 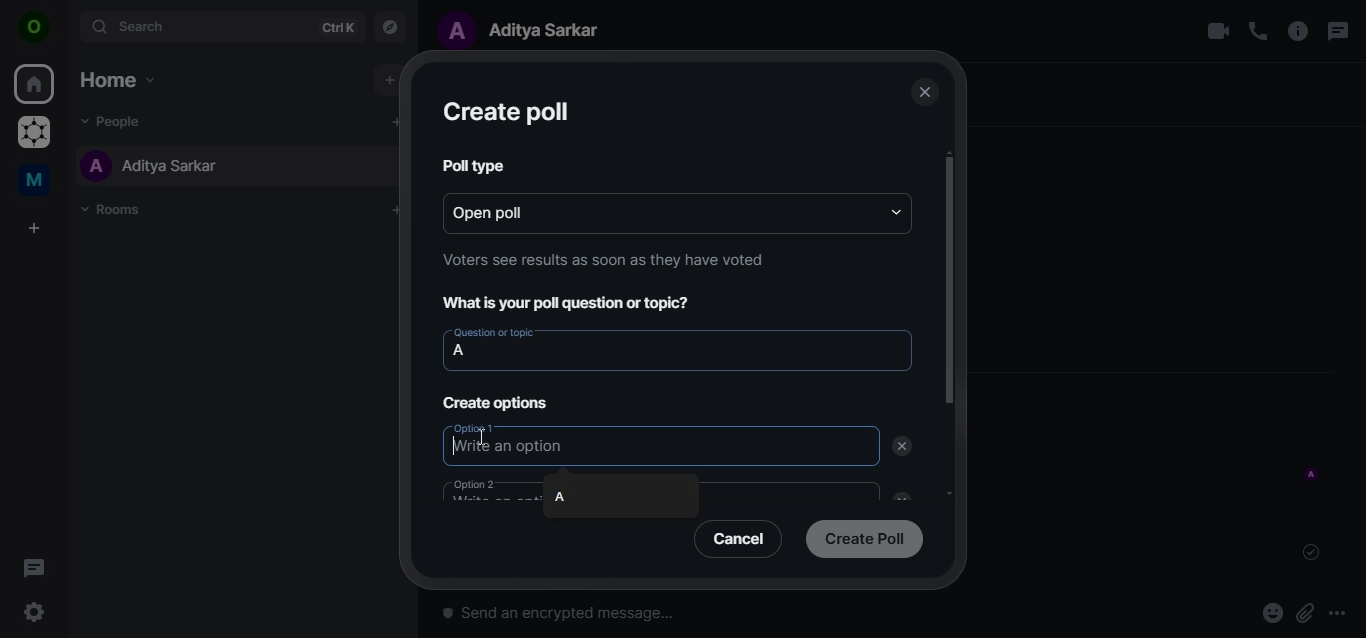 What do you see at coordinates (151, 165) in the screenshot?
I see `aditya sarkar` at bounding box center [151, 165].